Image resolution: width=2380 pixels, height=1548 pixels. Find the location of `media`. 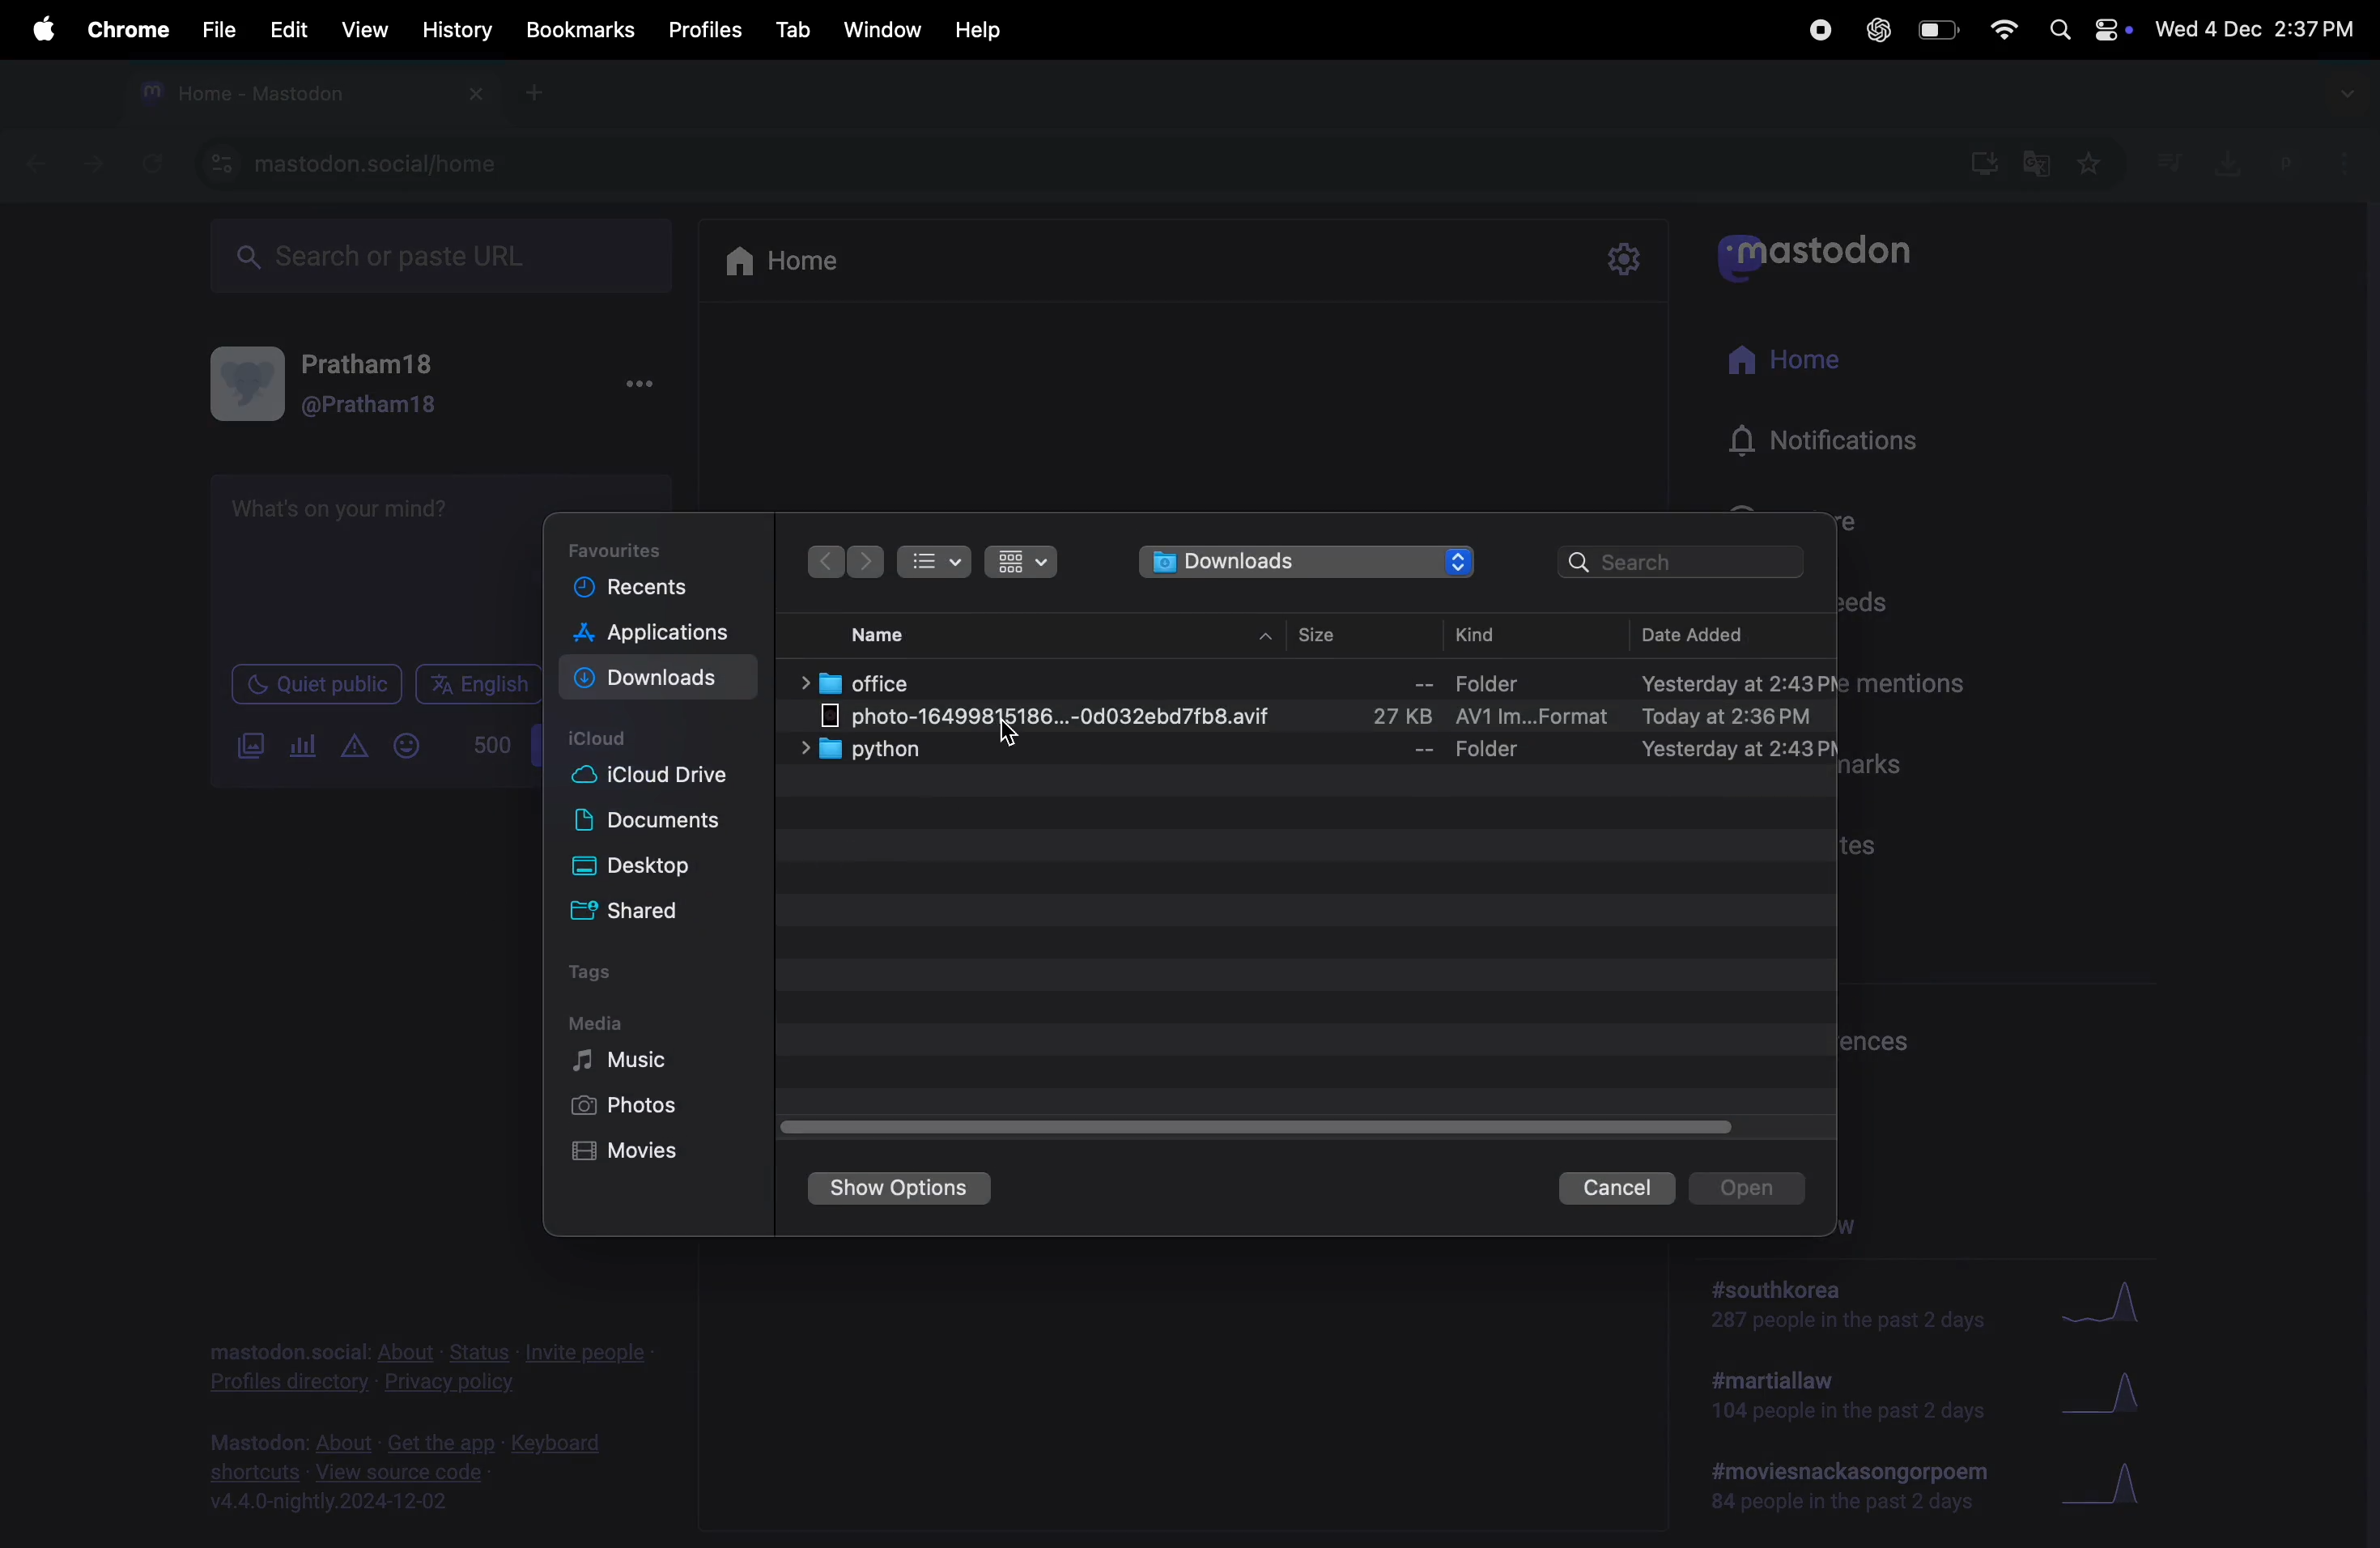

media is located at coordinates (597, 1023).